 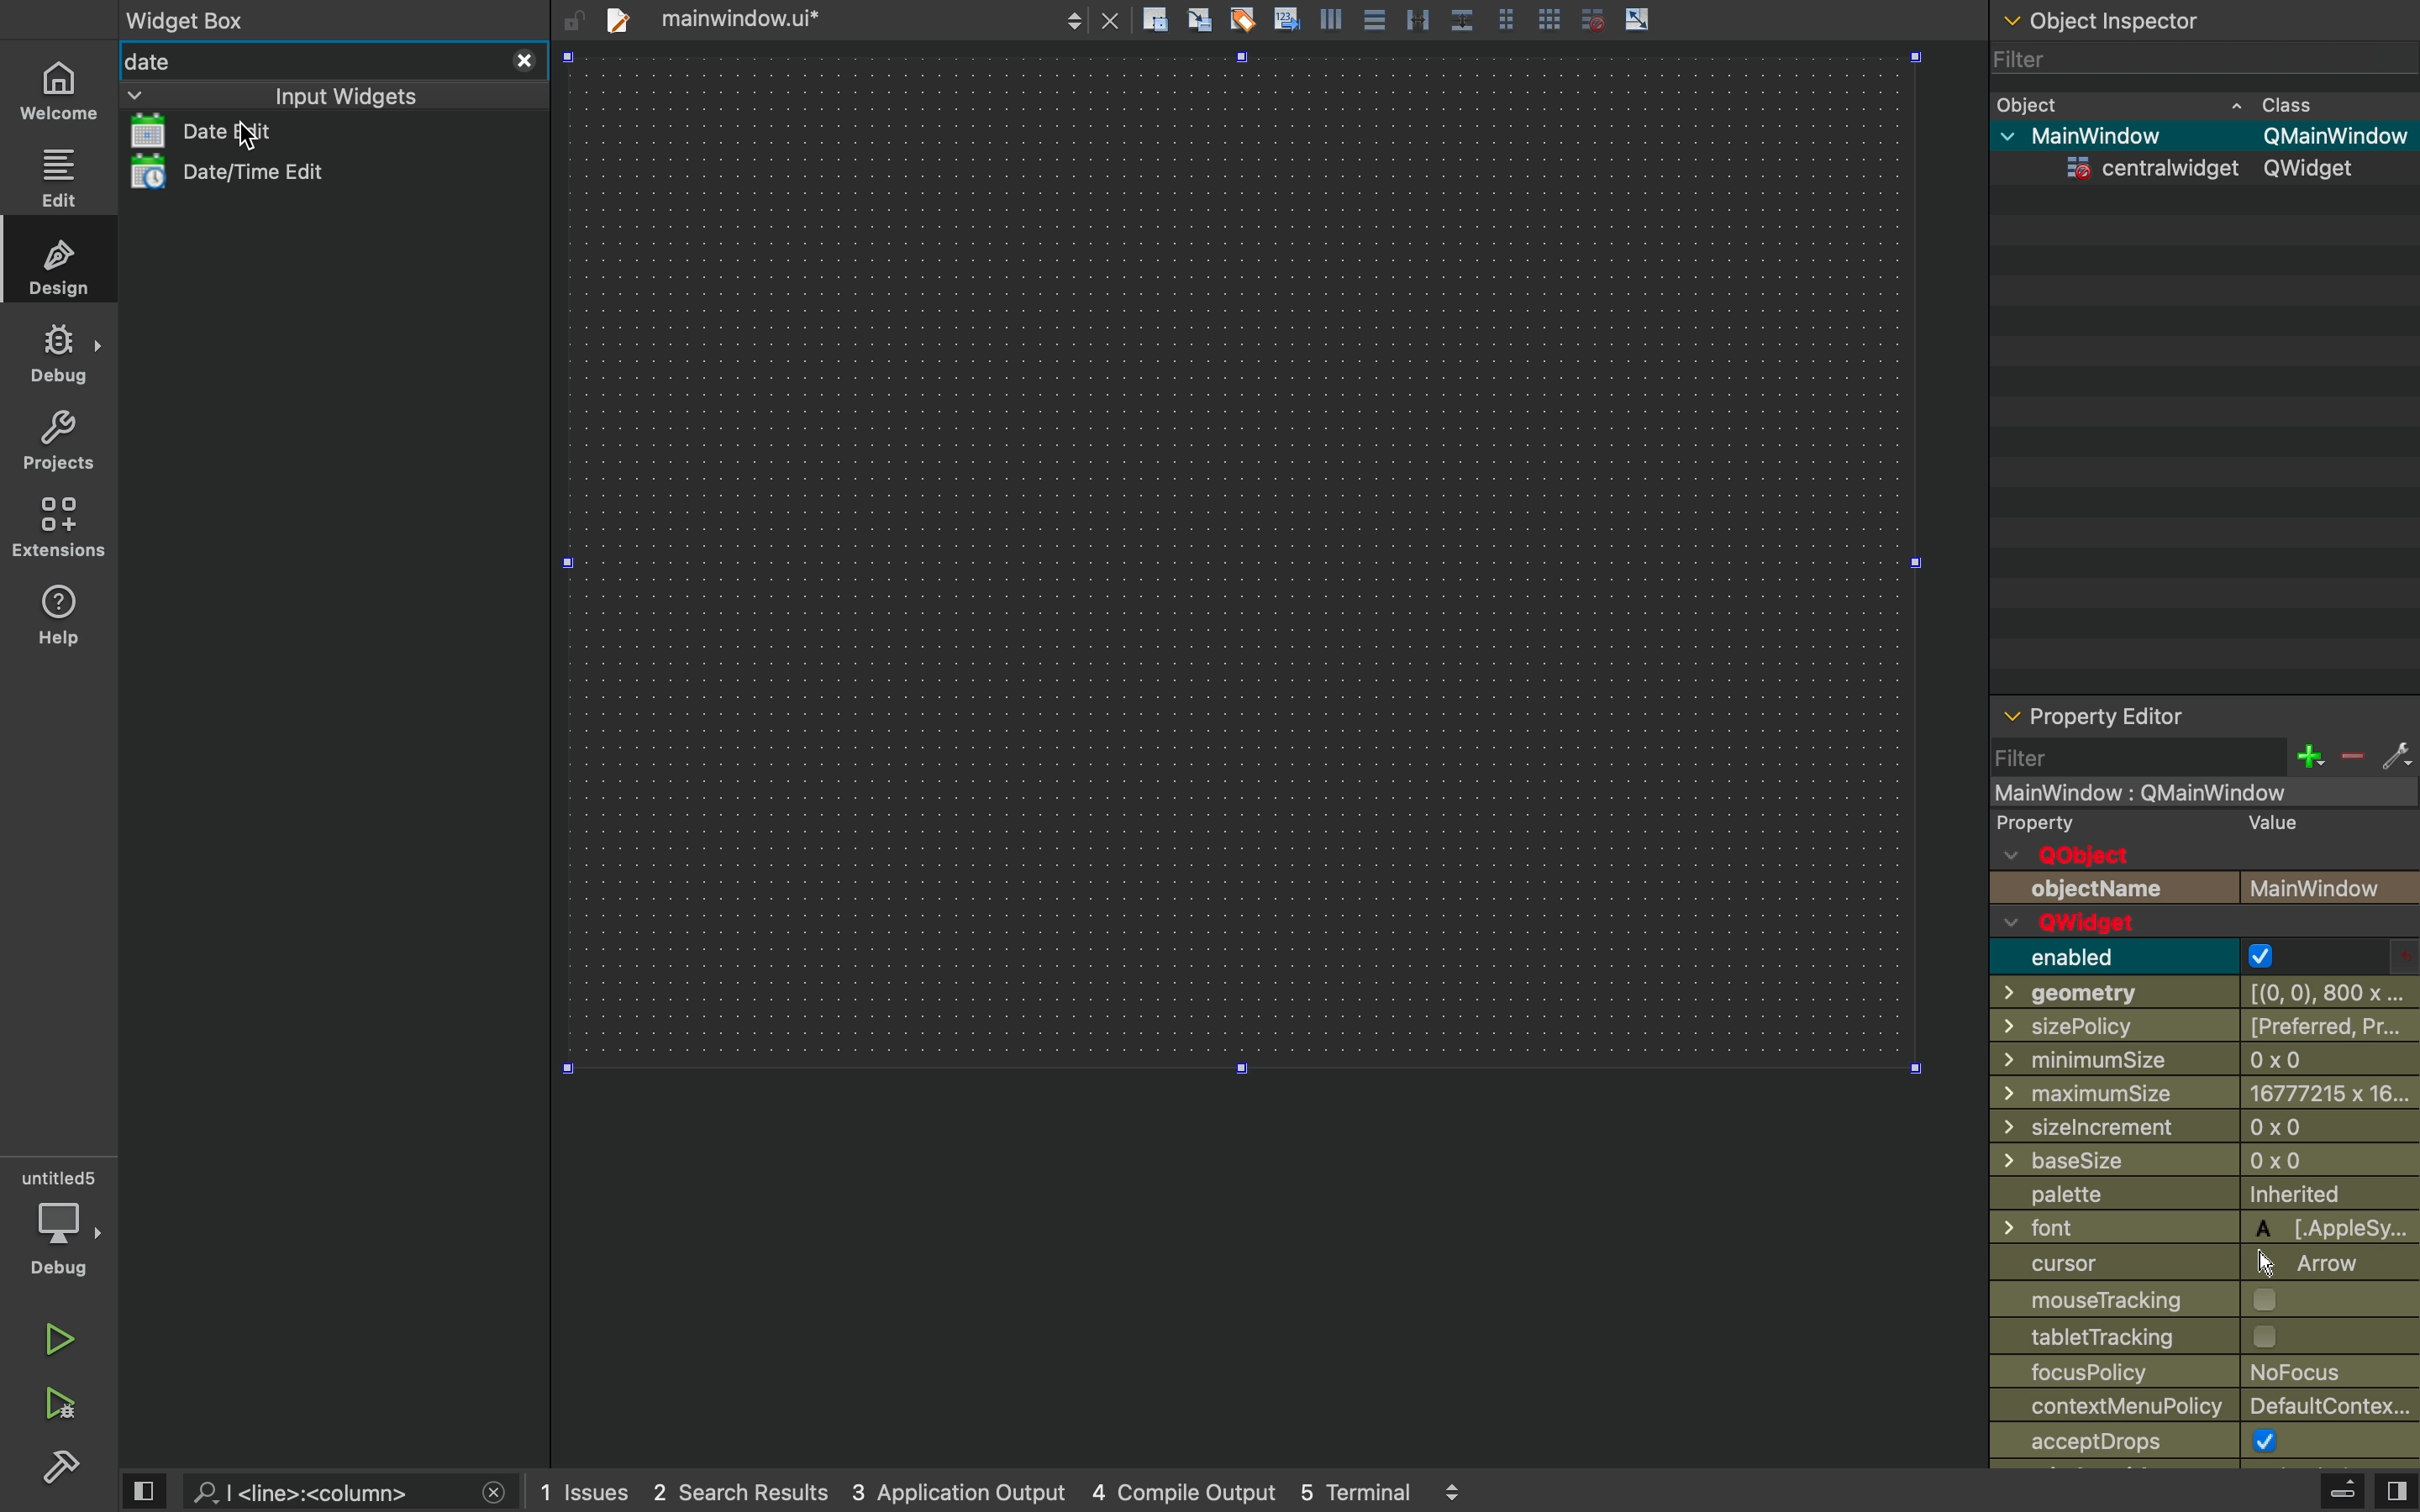 I want to click on object inspector, so click(x=2204, y=21).